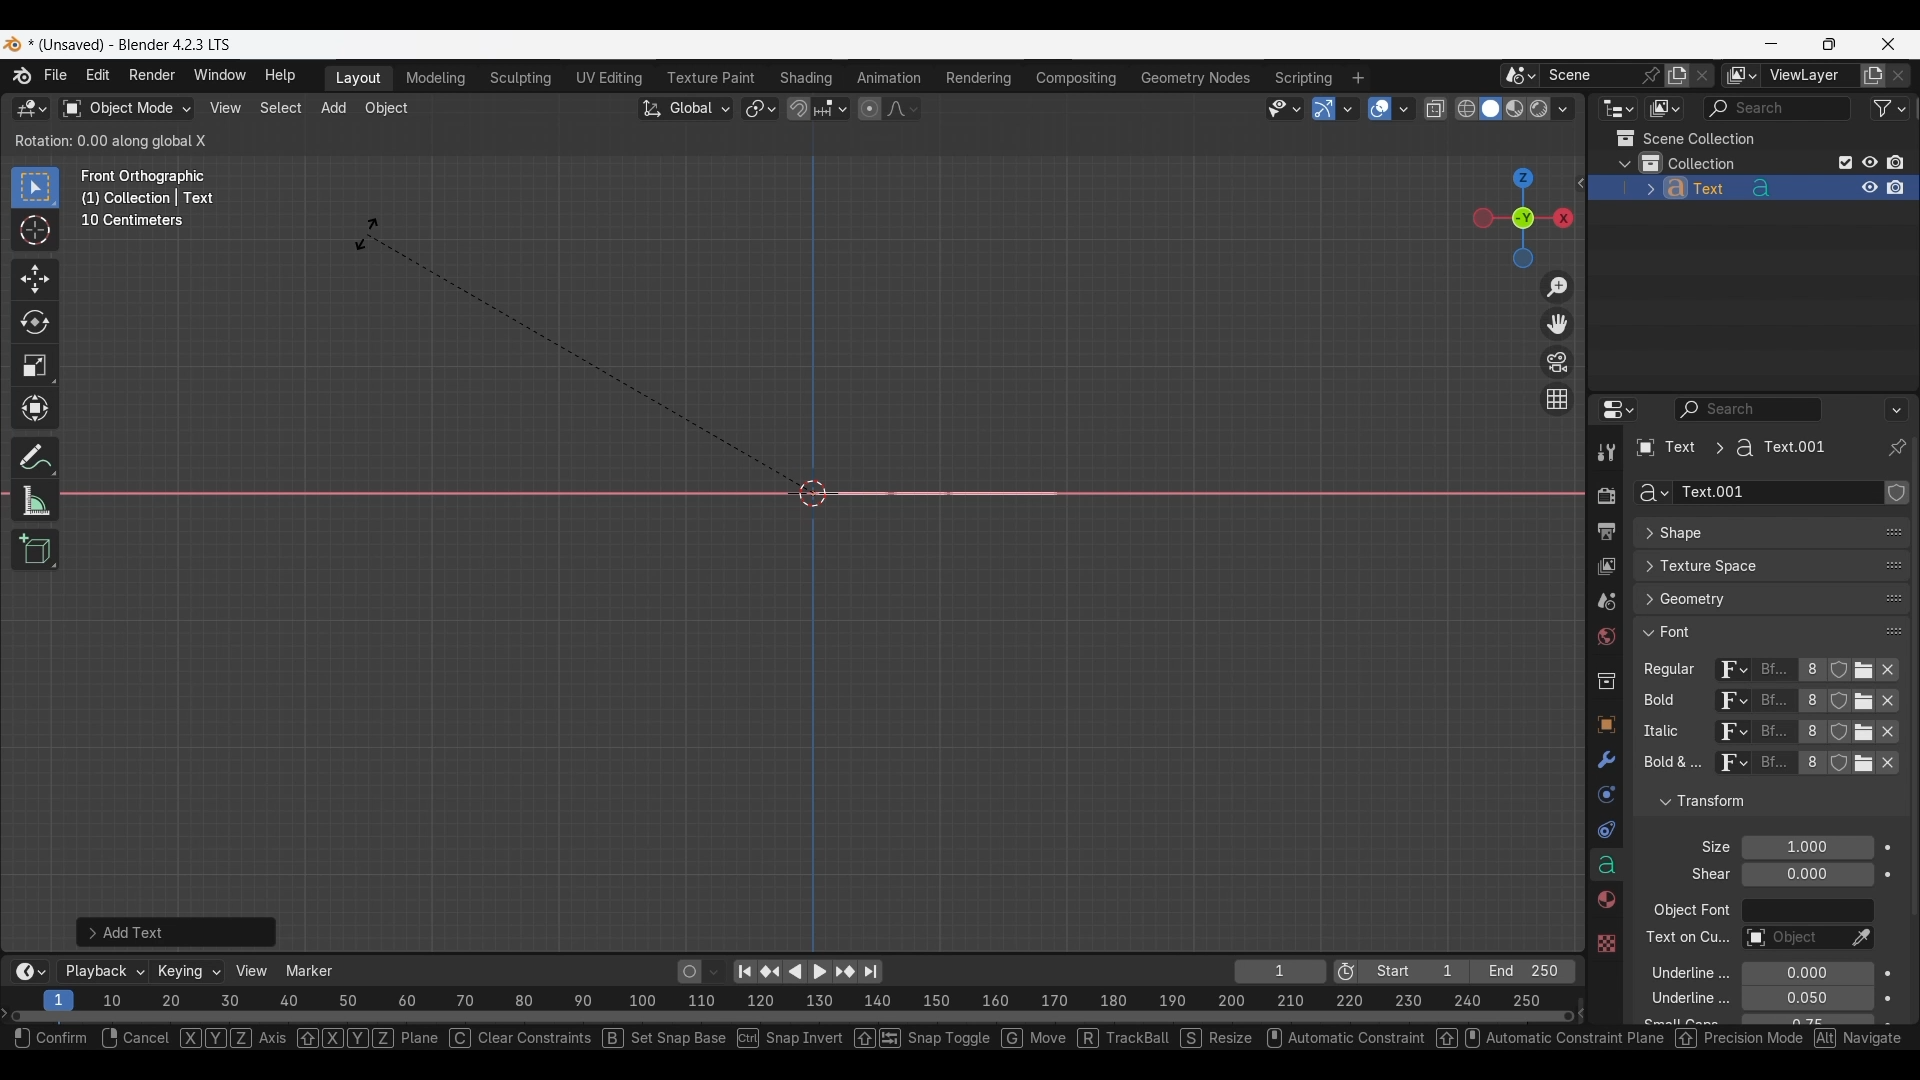 The height and width of the screenshot is (1080, 1920). Describe the element at coordinates (117, 143) in the screenshot. I see `Details of current rotation` at that location.